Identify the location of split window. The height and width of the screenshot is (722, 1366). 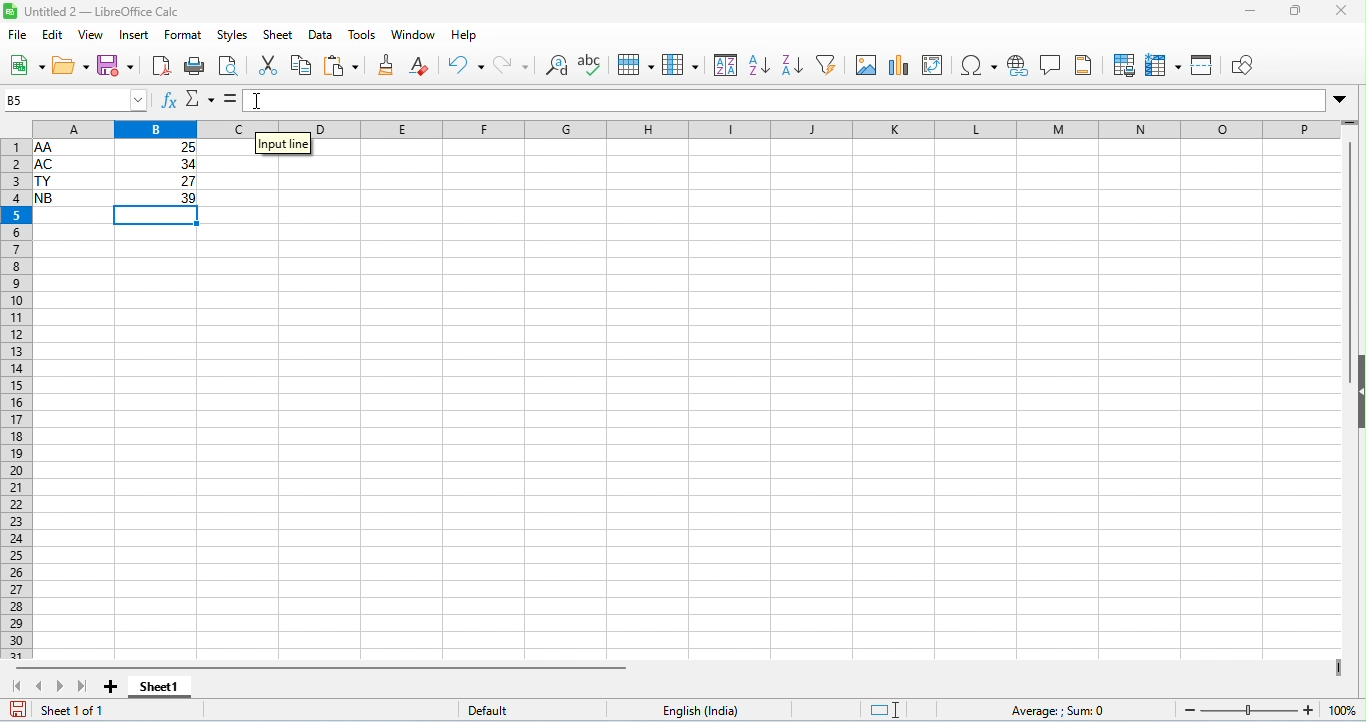
(1204, 65).